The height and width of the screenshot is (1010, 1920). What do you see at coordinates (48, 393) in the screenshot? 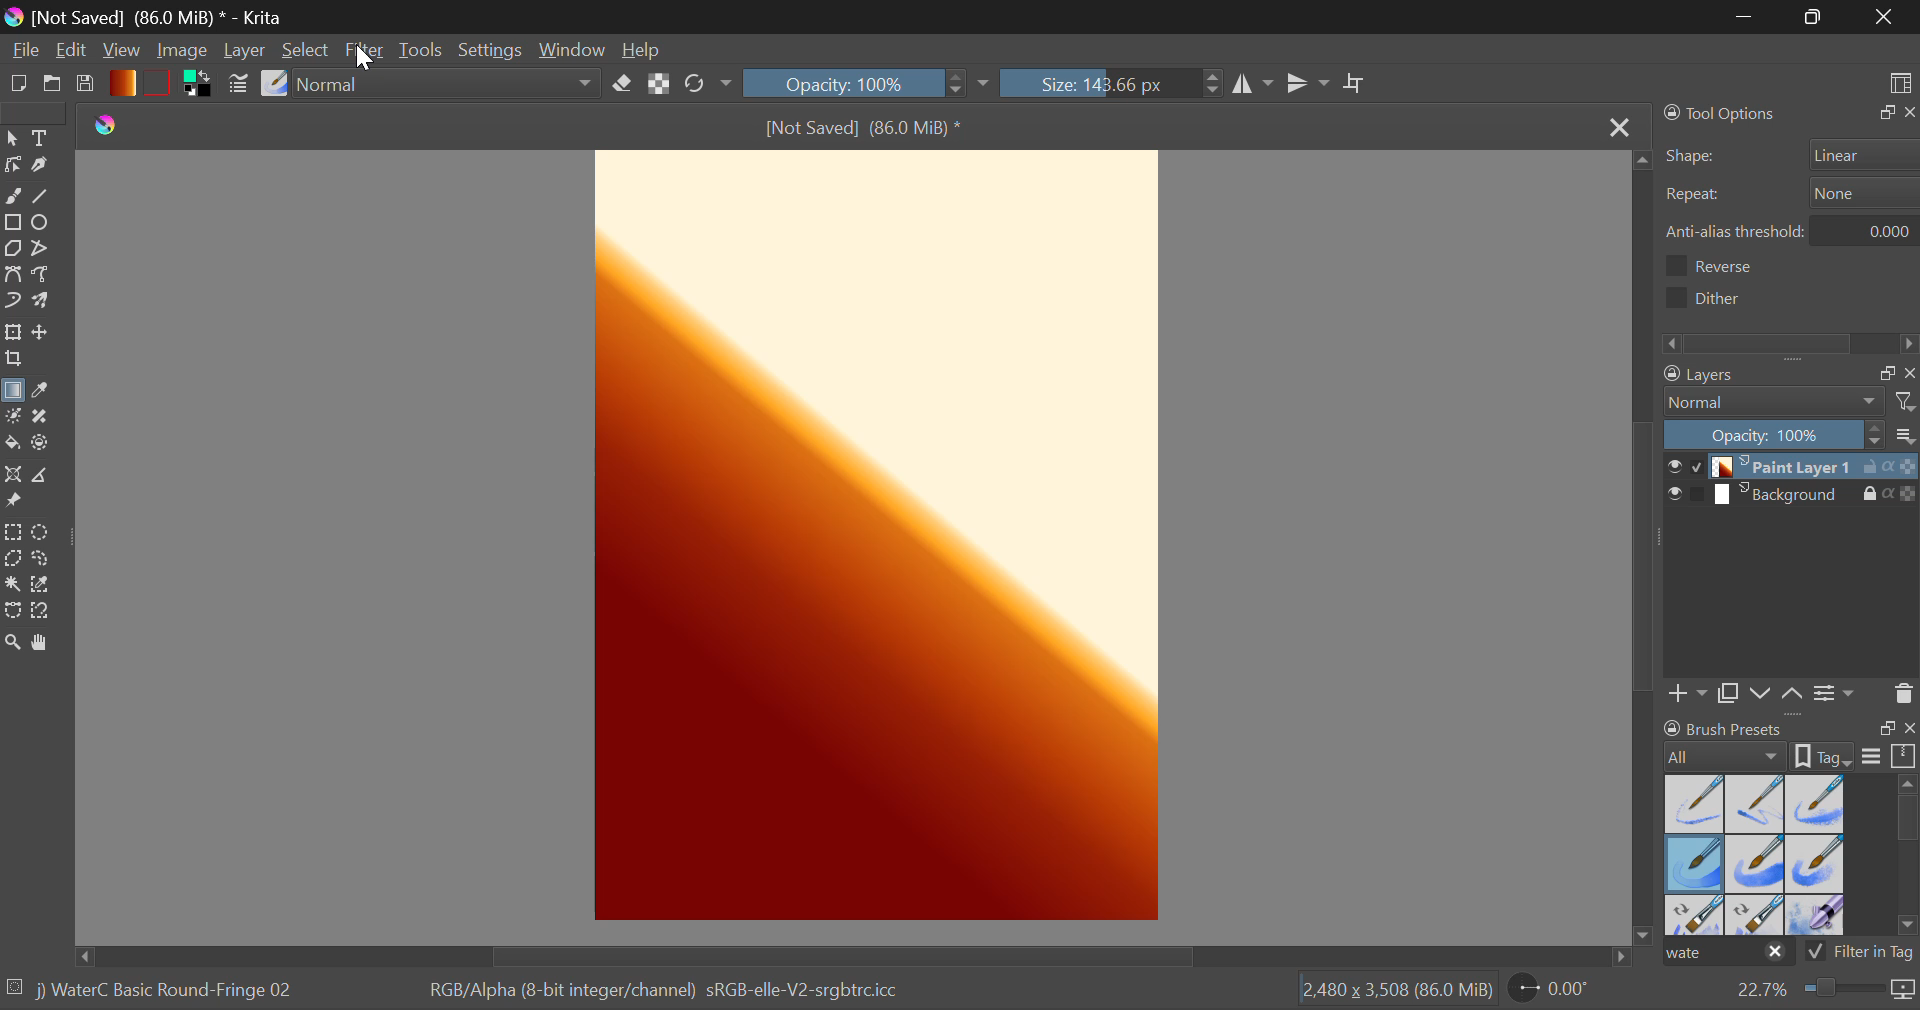
I see `Eyedropper` at bounding box center [48, 393].